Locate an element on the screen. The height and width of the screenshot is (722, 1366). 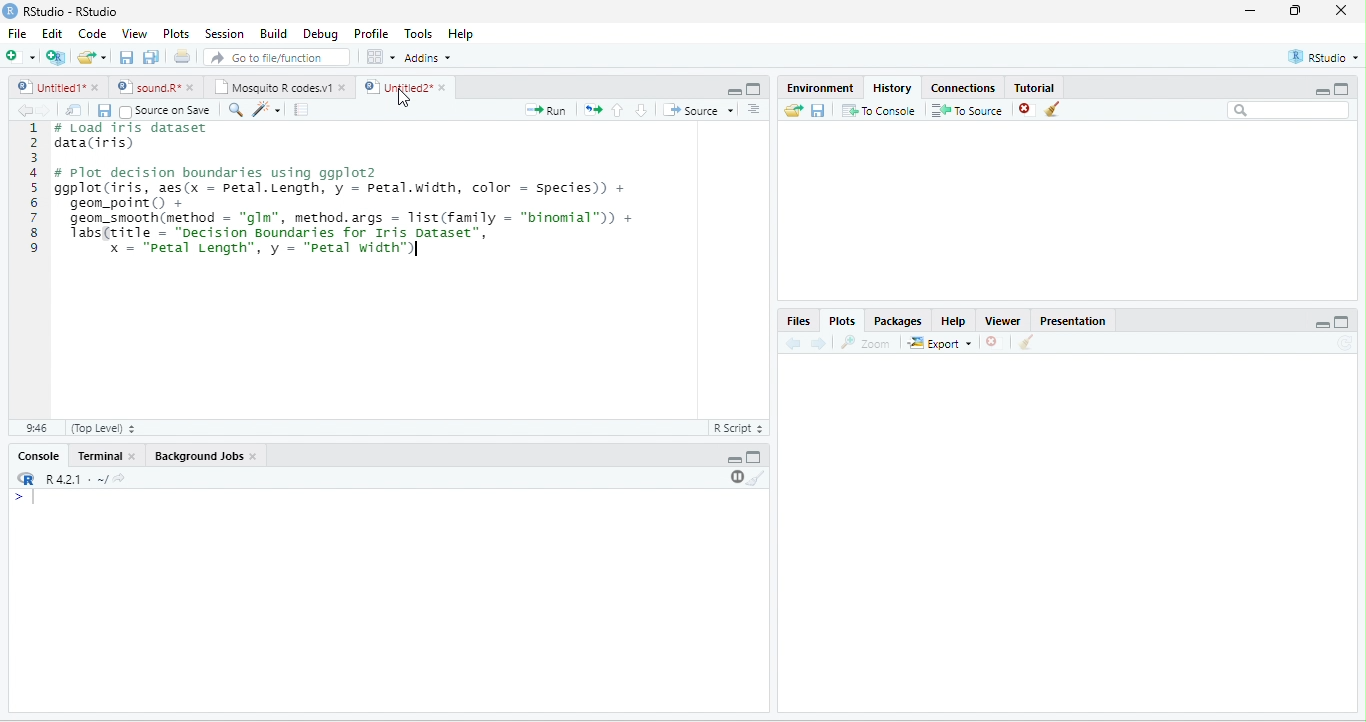
Terminal is located at coordinates (97, 455).